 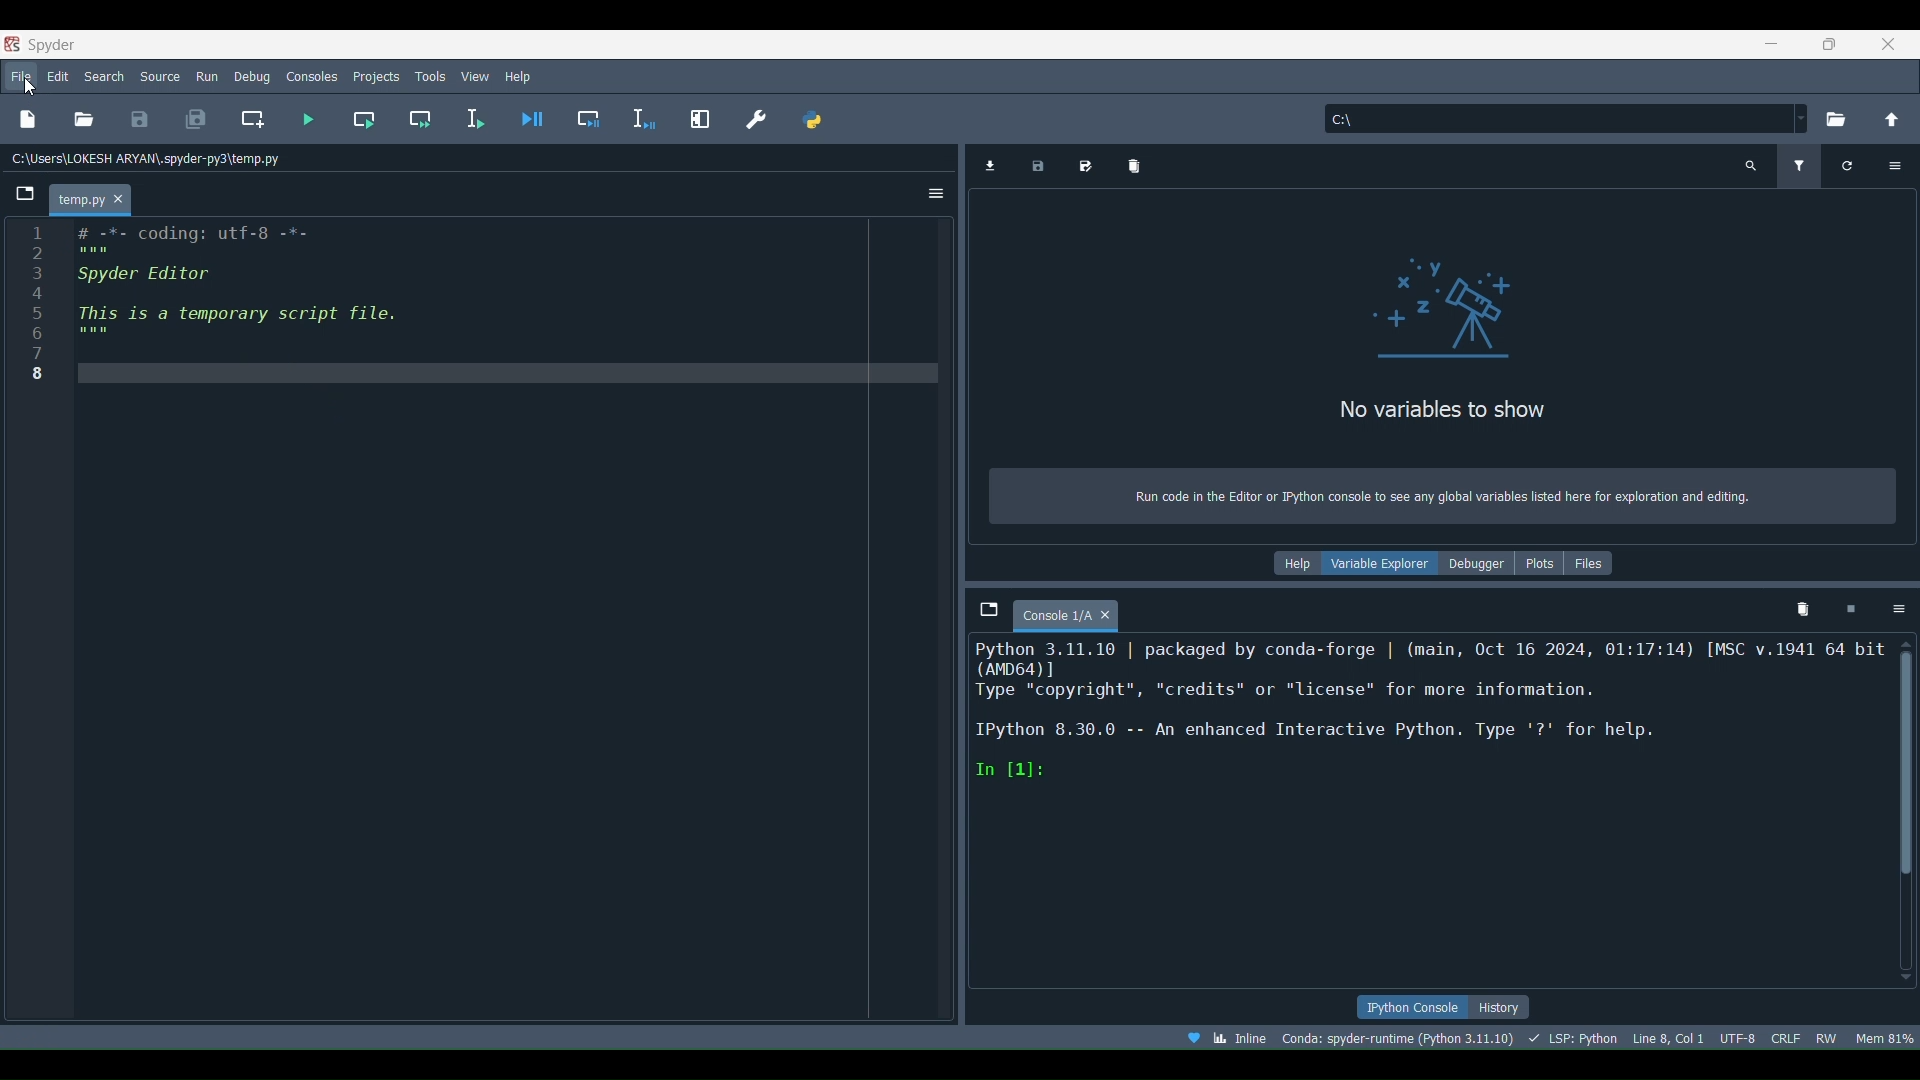 What do you see at coordinates (1670, 1038) in the screenshot?
I see `Cursor position` at bounding box center [1670, 1038].